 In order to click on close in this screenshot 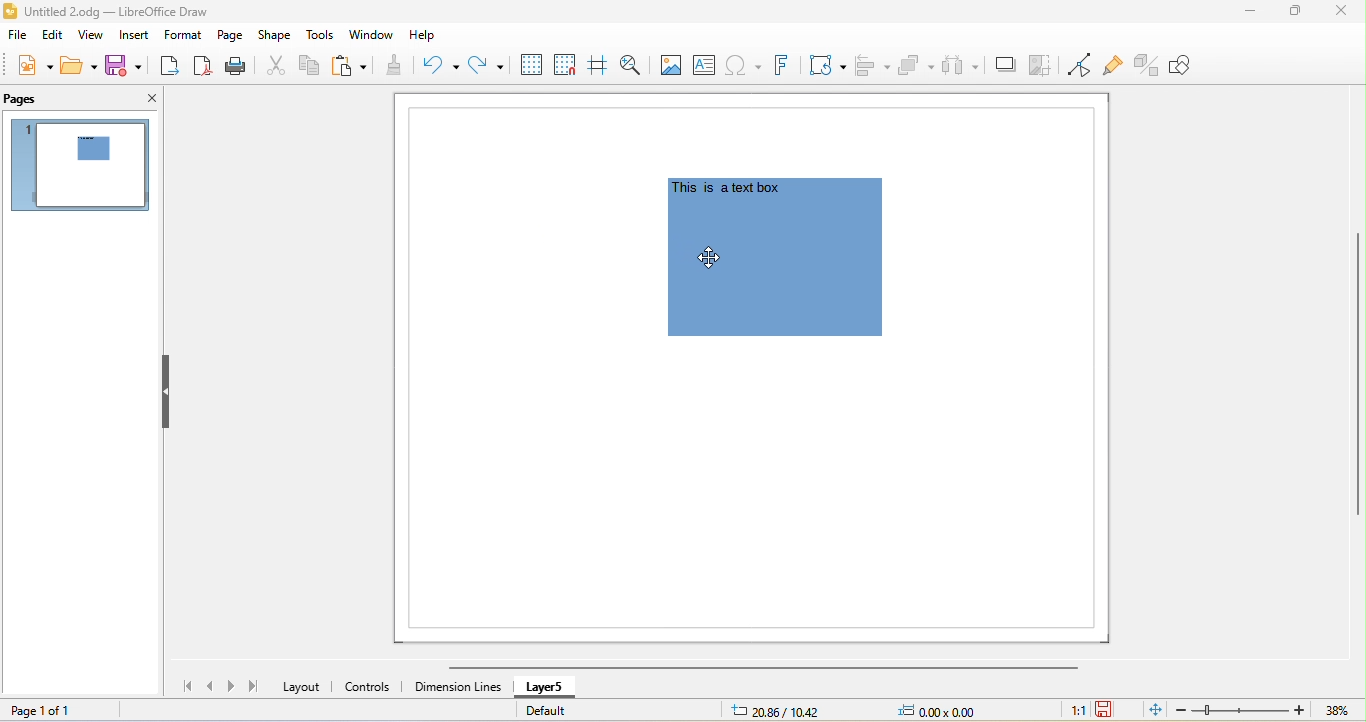, I will do `click(1342, 10)`.